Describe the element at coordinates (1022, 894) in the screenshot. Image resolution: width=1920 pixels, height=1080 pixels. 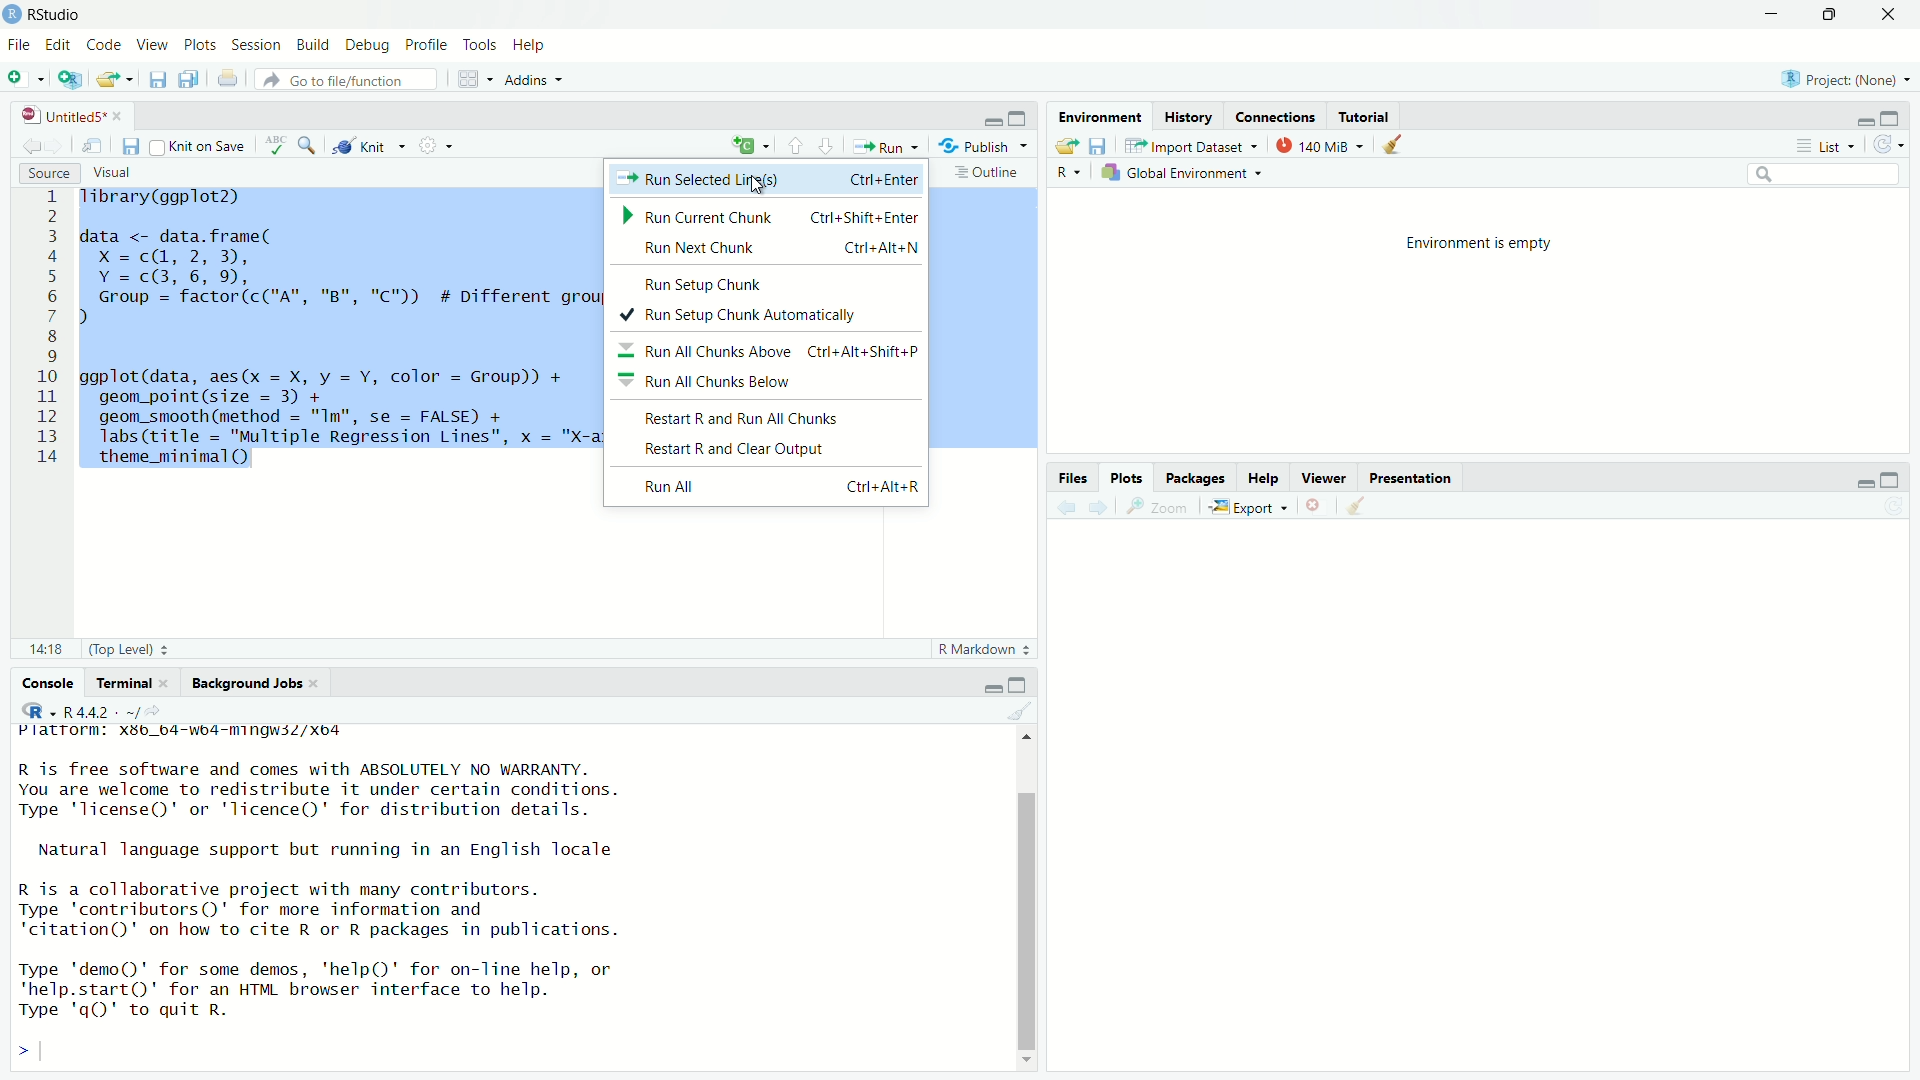
I see `scroll bar` at that location.